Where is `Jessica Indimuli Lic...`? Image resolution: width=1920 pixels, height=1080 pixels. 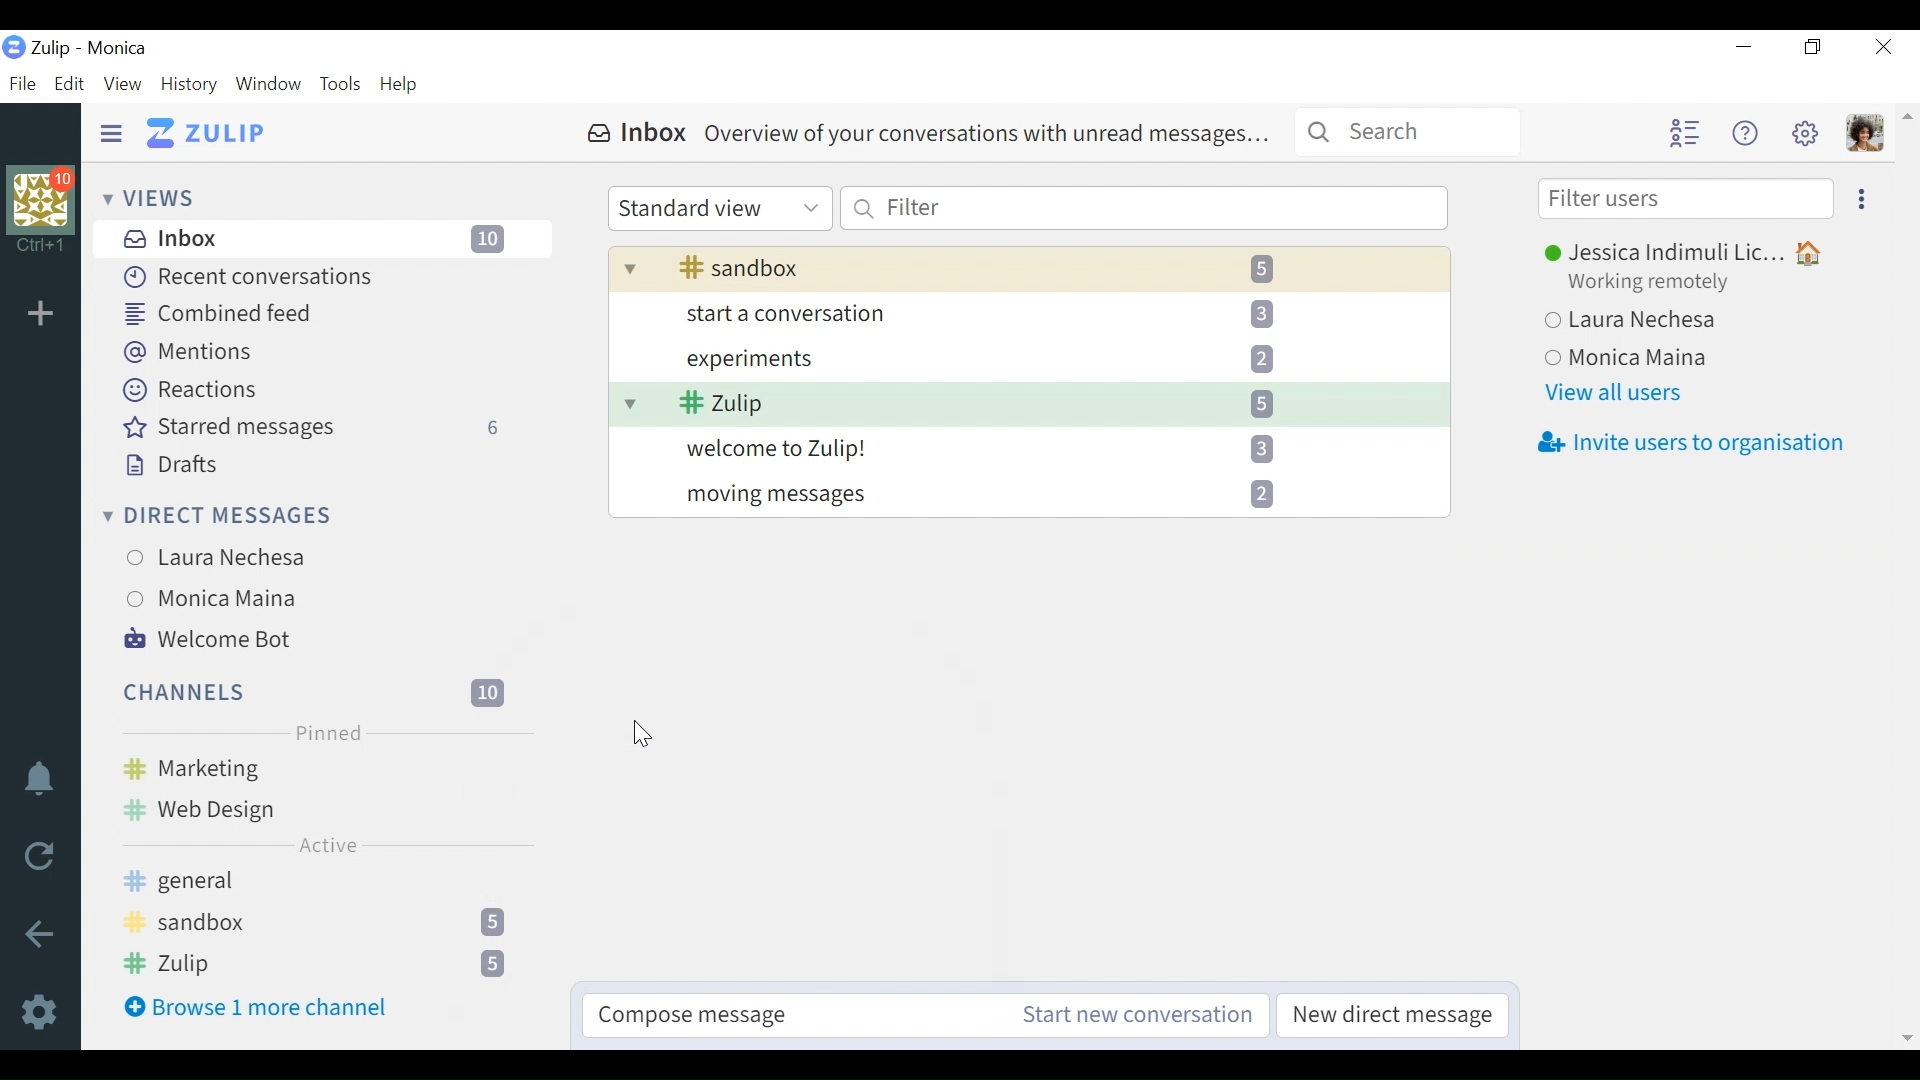 Jessica Indimuli Lic... is located at coordinates (1690, 254).